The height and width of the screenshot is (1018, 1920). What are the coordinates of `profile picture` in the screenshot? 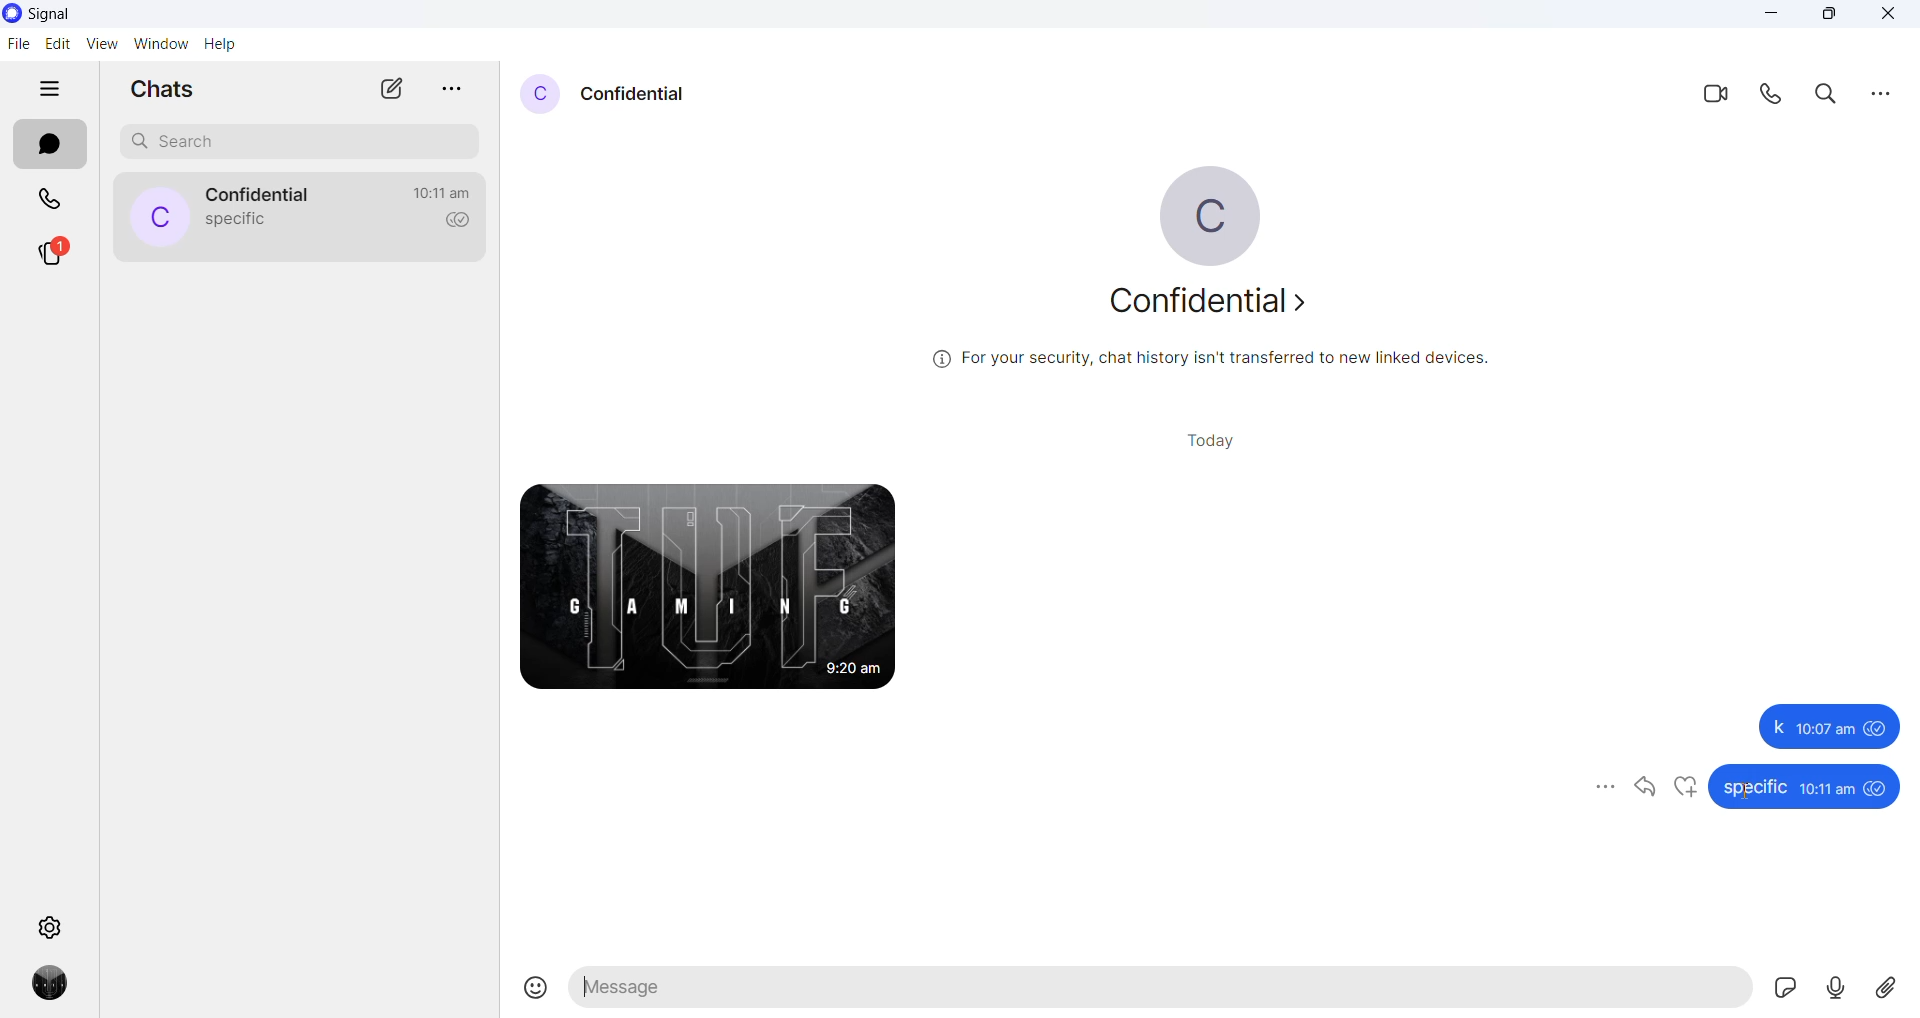 It's located at (1219, 216).